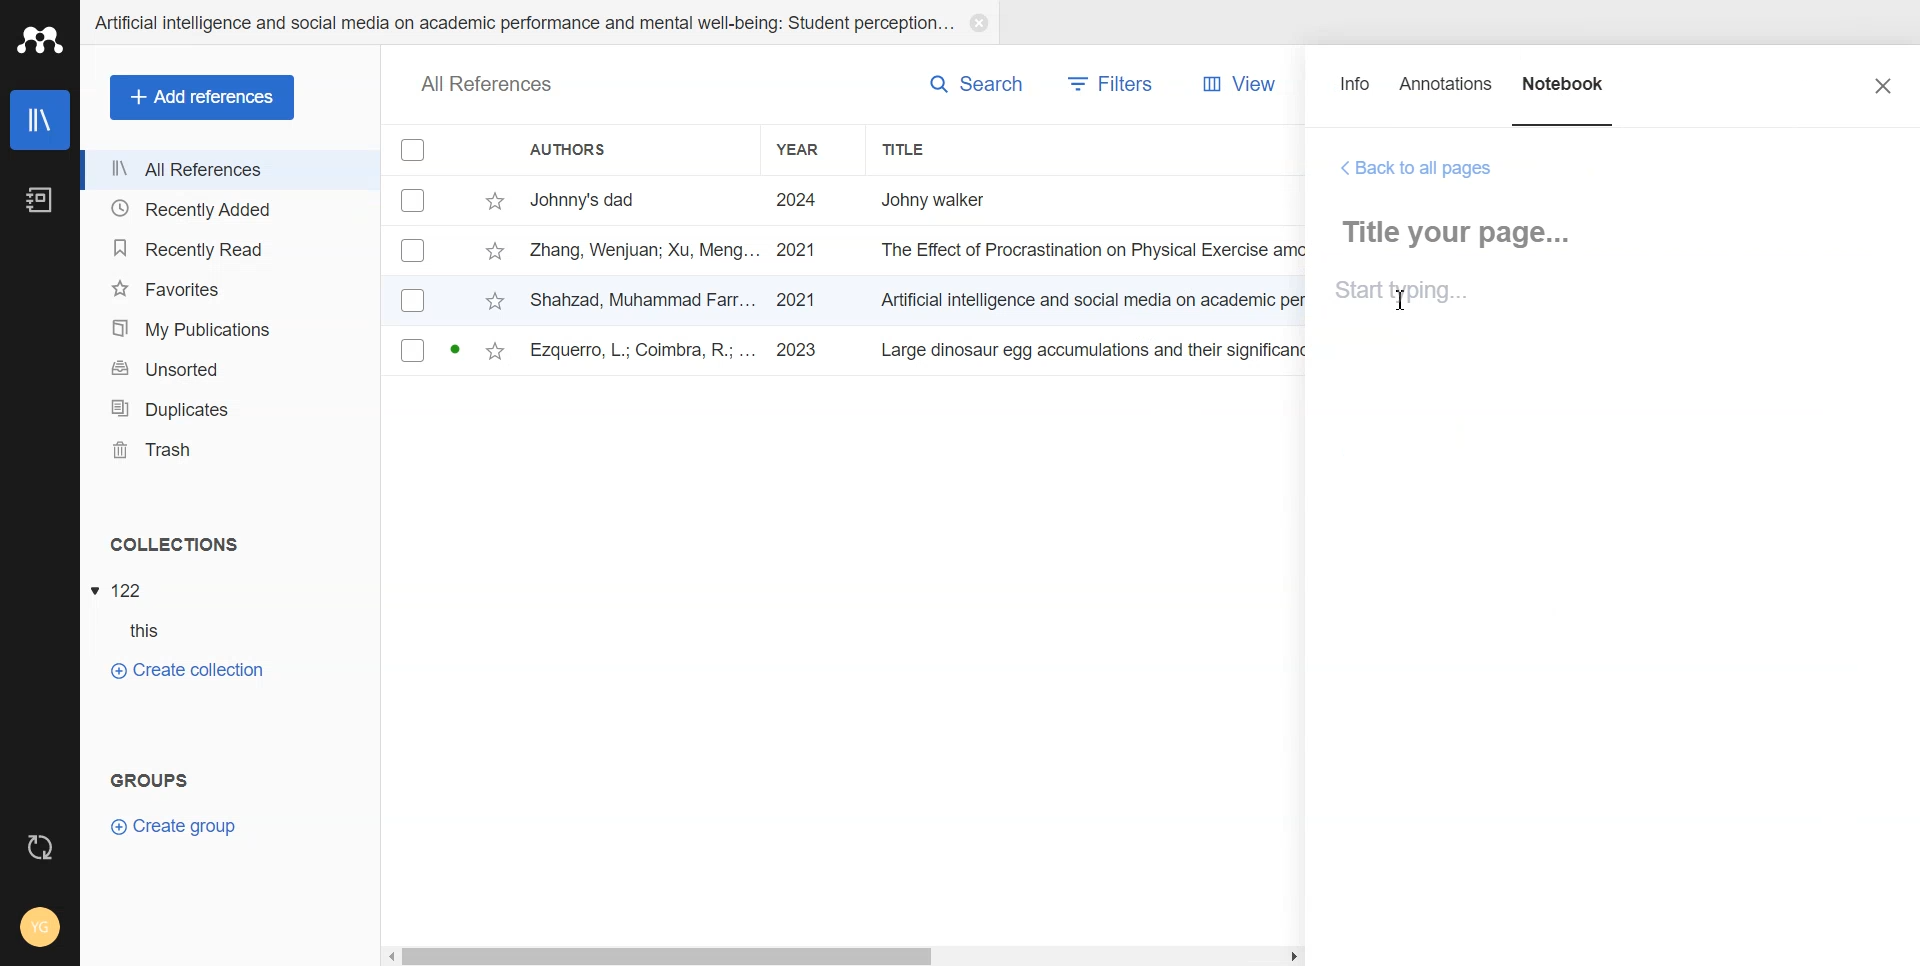  What do you see at coordinates (42, 120) in the screenshot?
I see `Library` at bounding box center [42, 120].